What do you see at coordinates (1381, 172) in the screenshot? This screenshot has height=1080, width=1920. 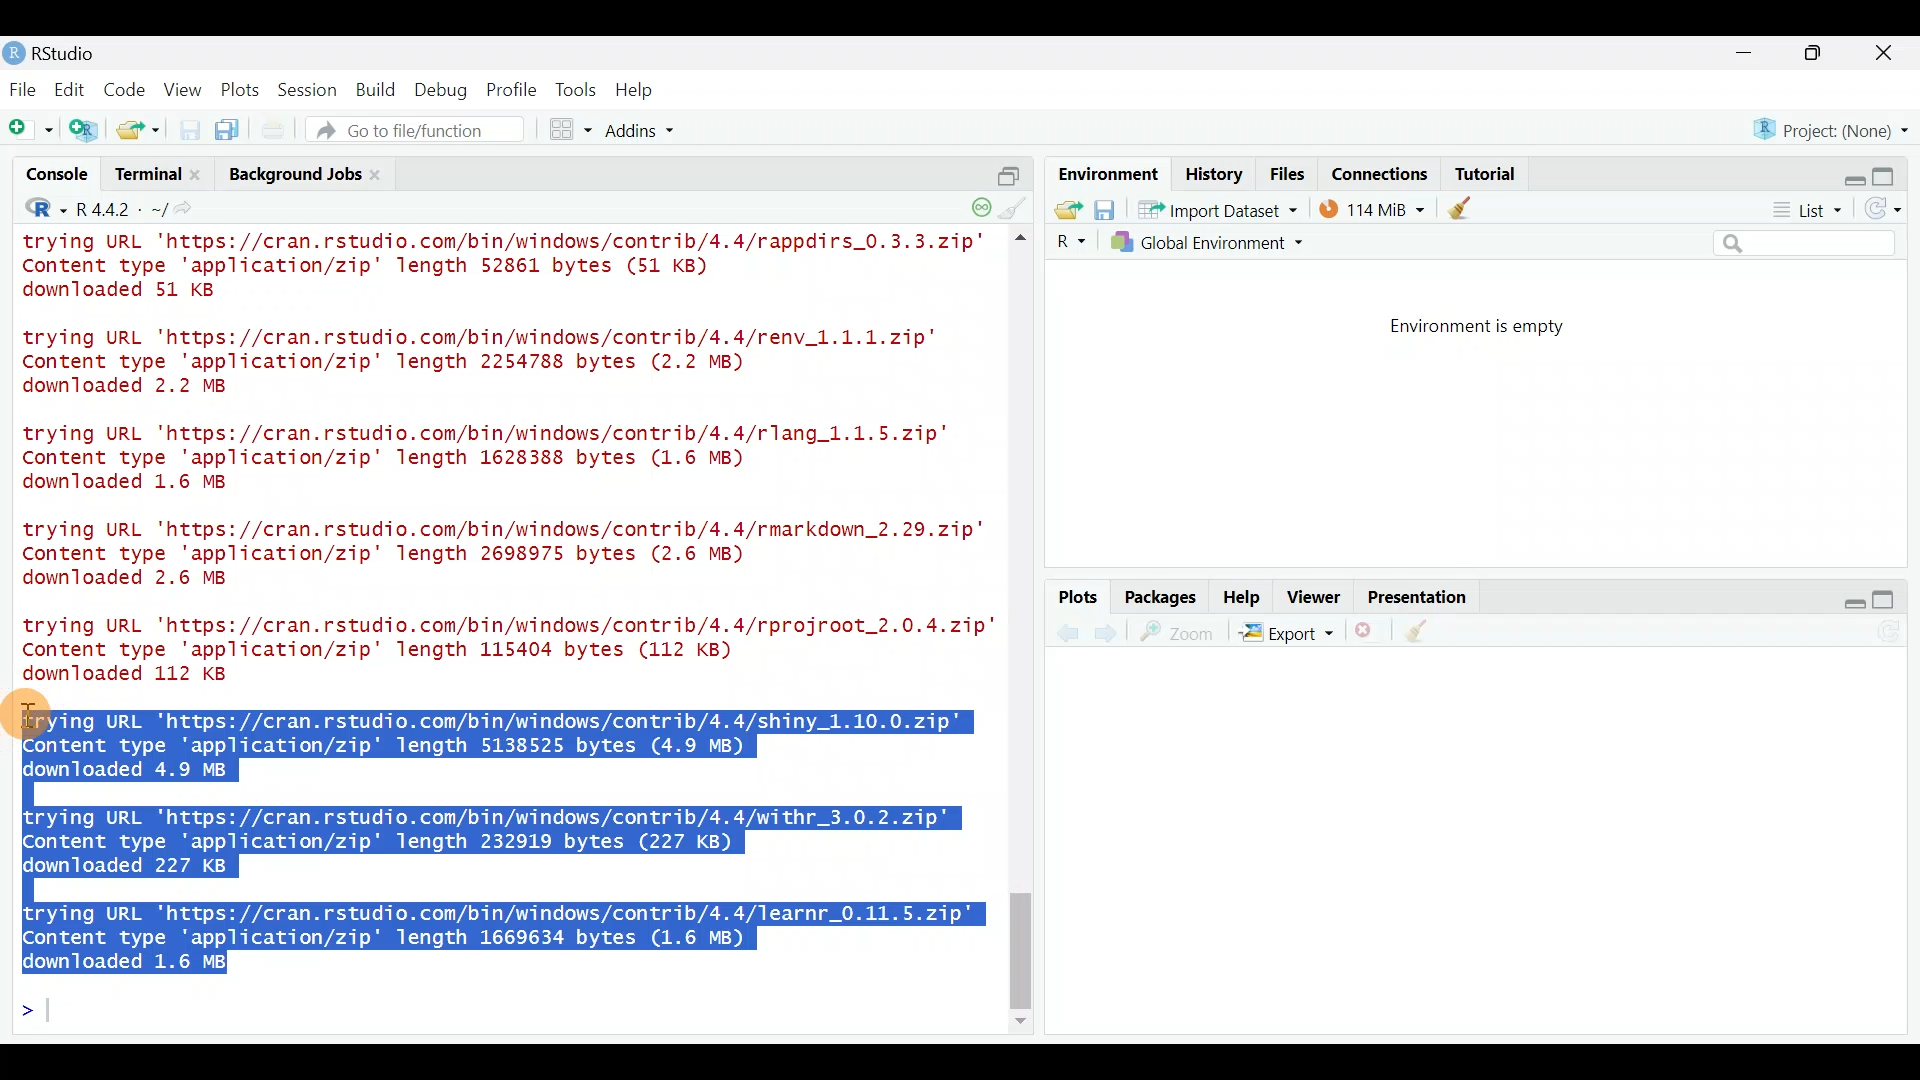 I see `Connections` at bounding box center [1381, 172].